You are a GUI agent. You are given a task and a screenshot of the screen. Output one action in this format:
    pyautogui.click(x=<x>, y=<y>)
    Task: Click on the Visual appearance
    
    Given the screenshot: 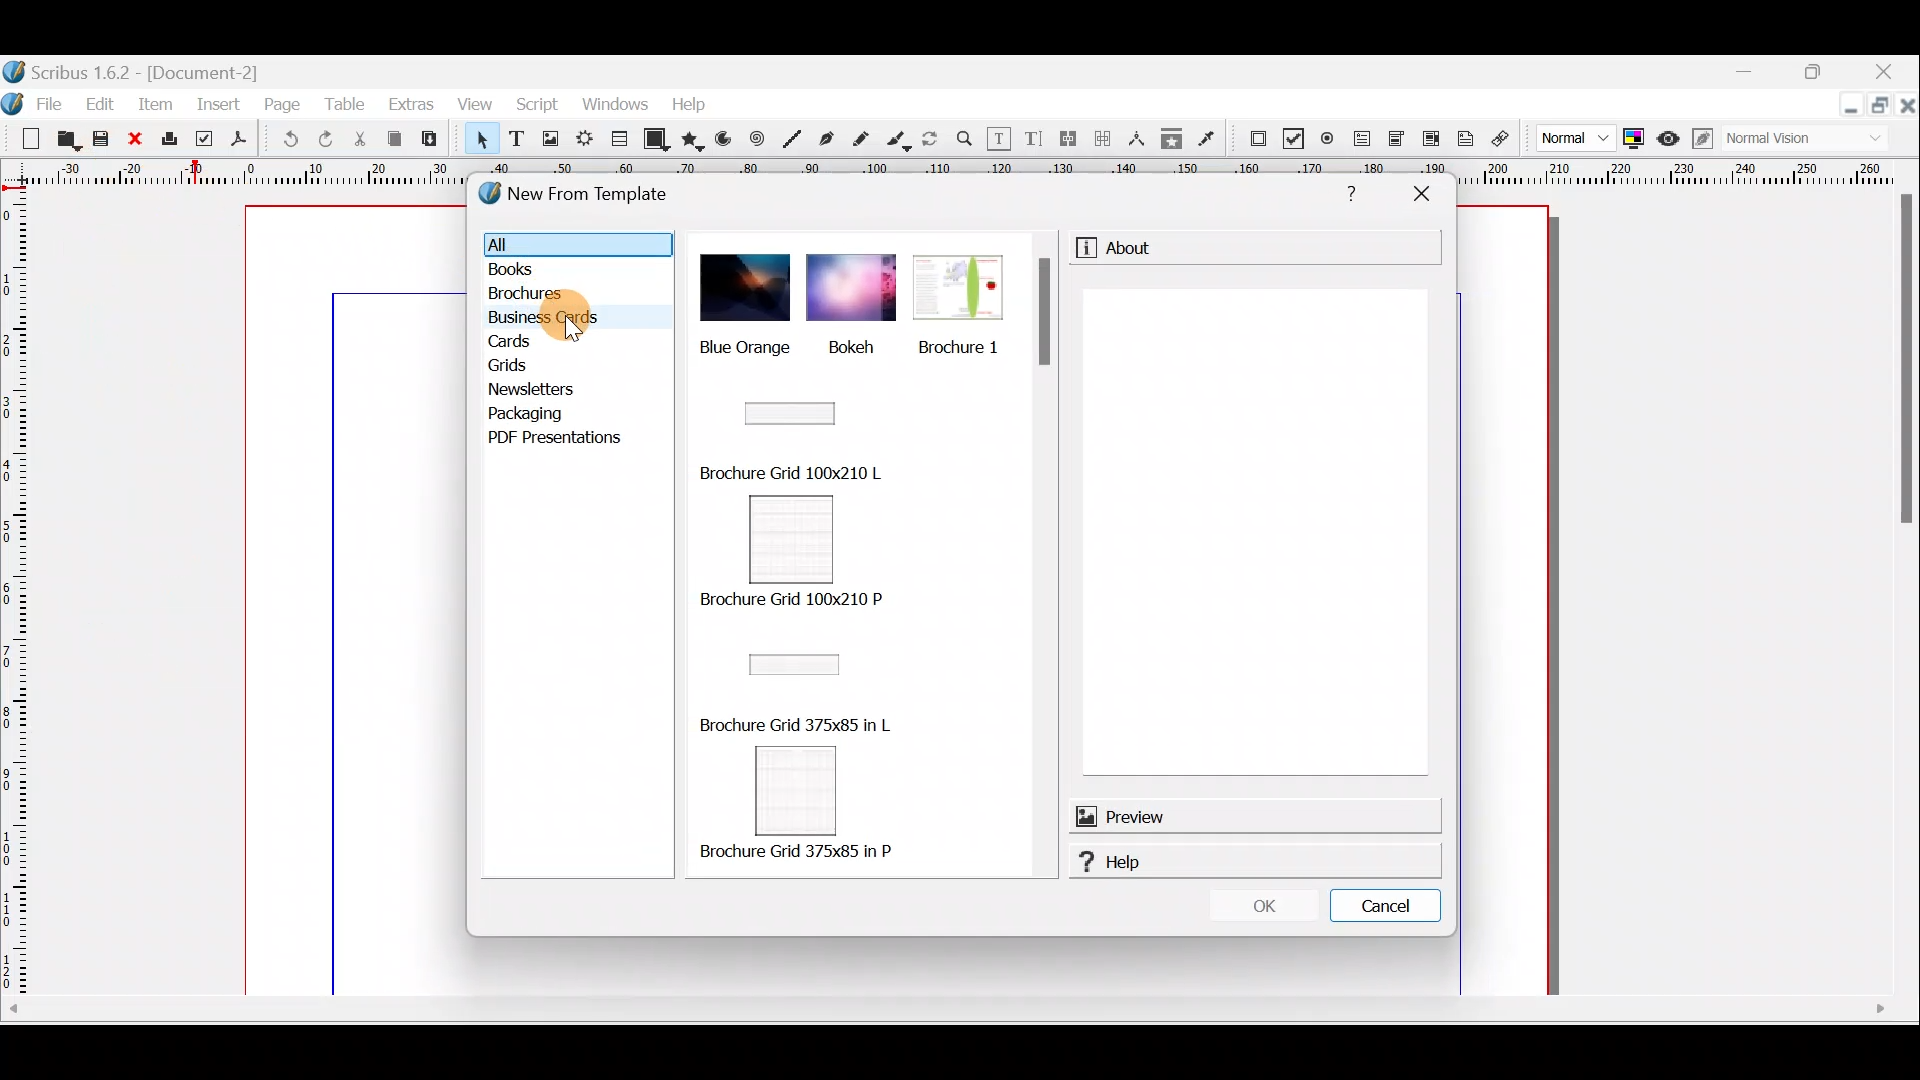 What is the action you would take?
    pyautogui.click(x=1771, y=140)
    